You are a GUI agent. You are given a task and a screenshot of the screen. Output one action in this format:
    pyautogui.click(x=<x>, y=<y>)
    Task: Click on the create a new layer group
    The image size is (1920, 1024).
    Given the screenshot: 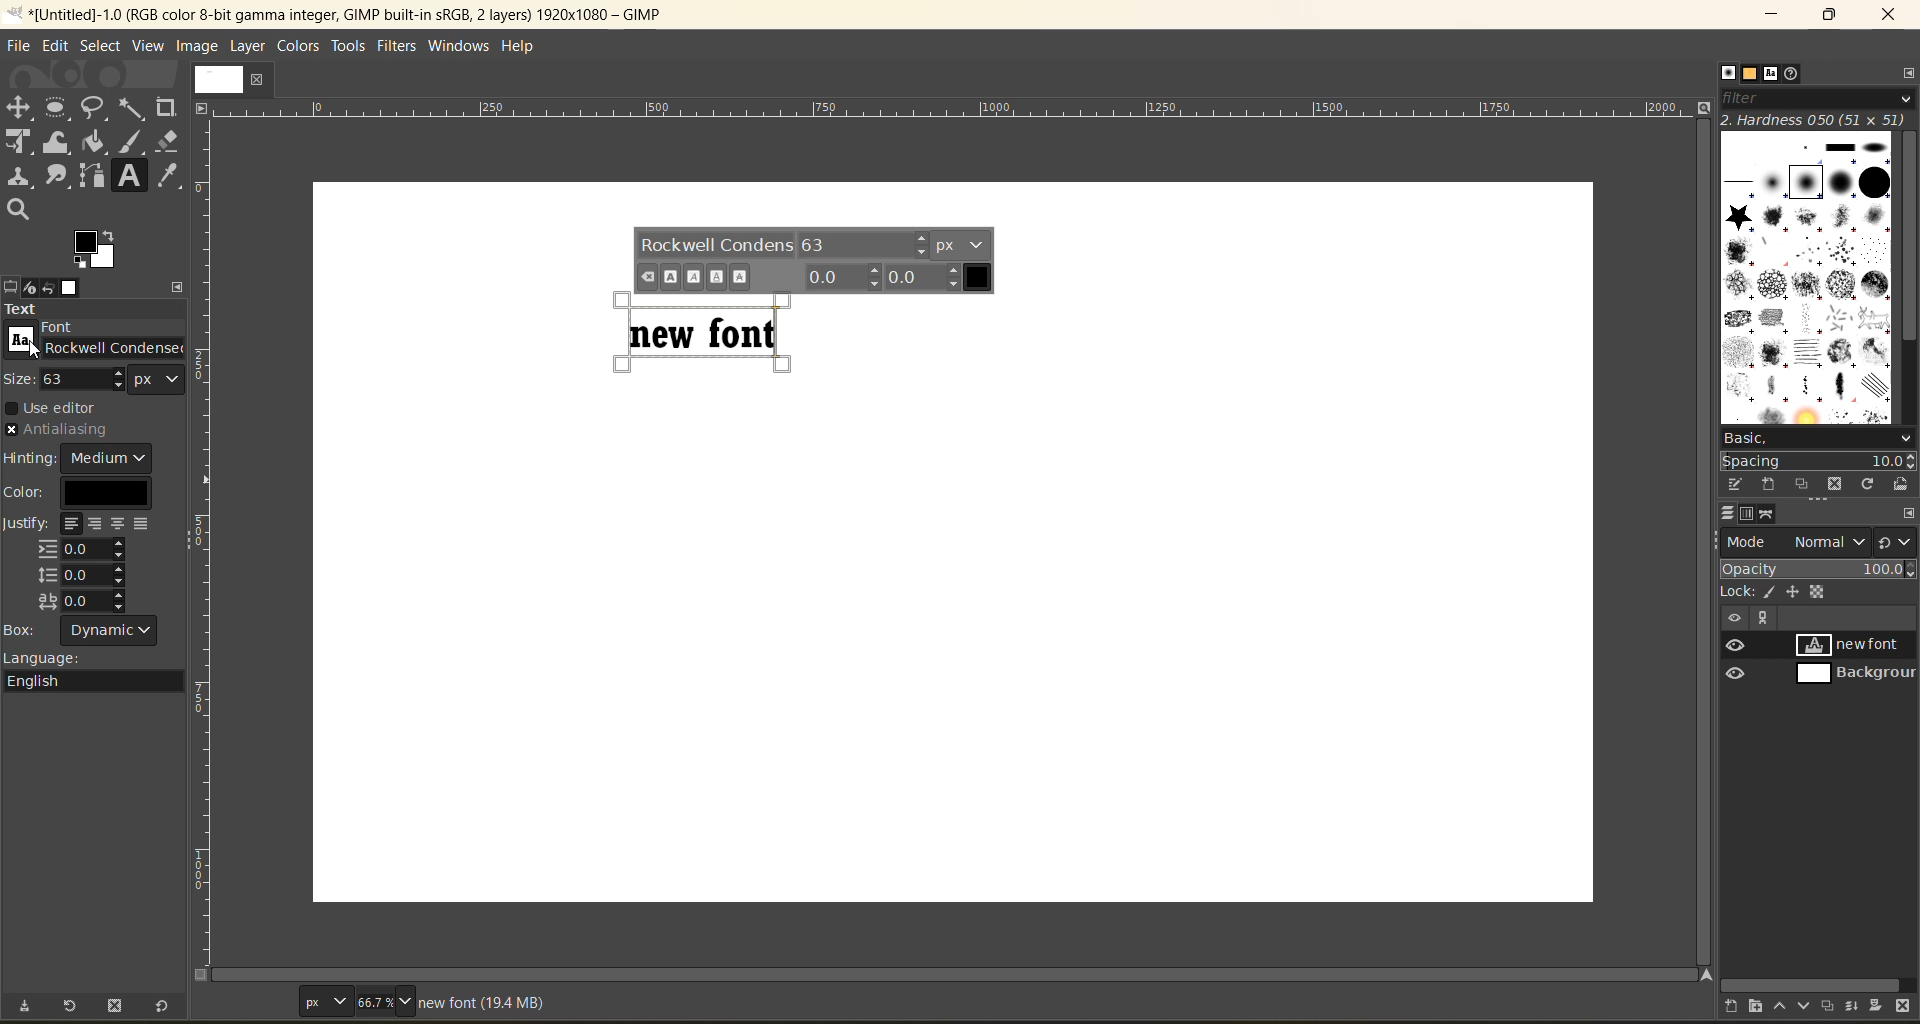 What is the action you would take?
    pyautogui.click(x=1758, y=1007)
    